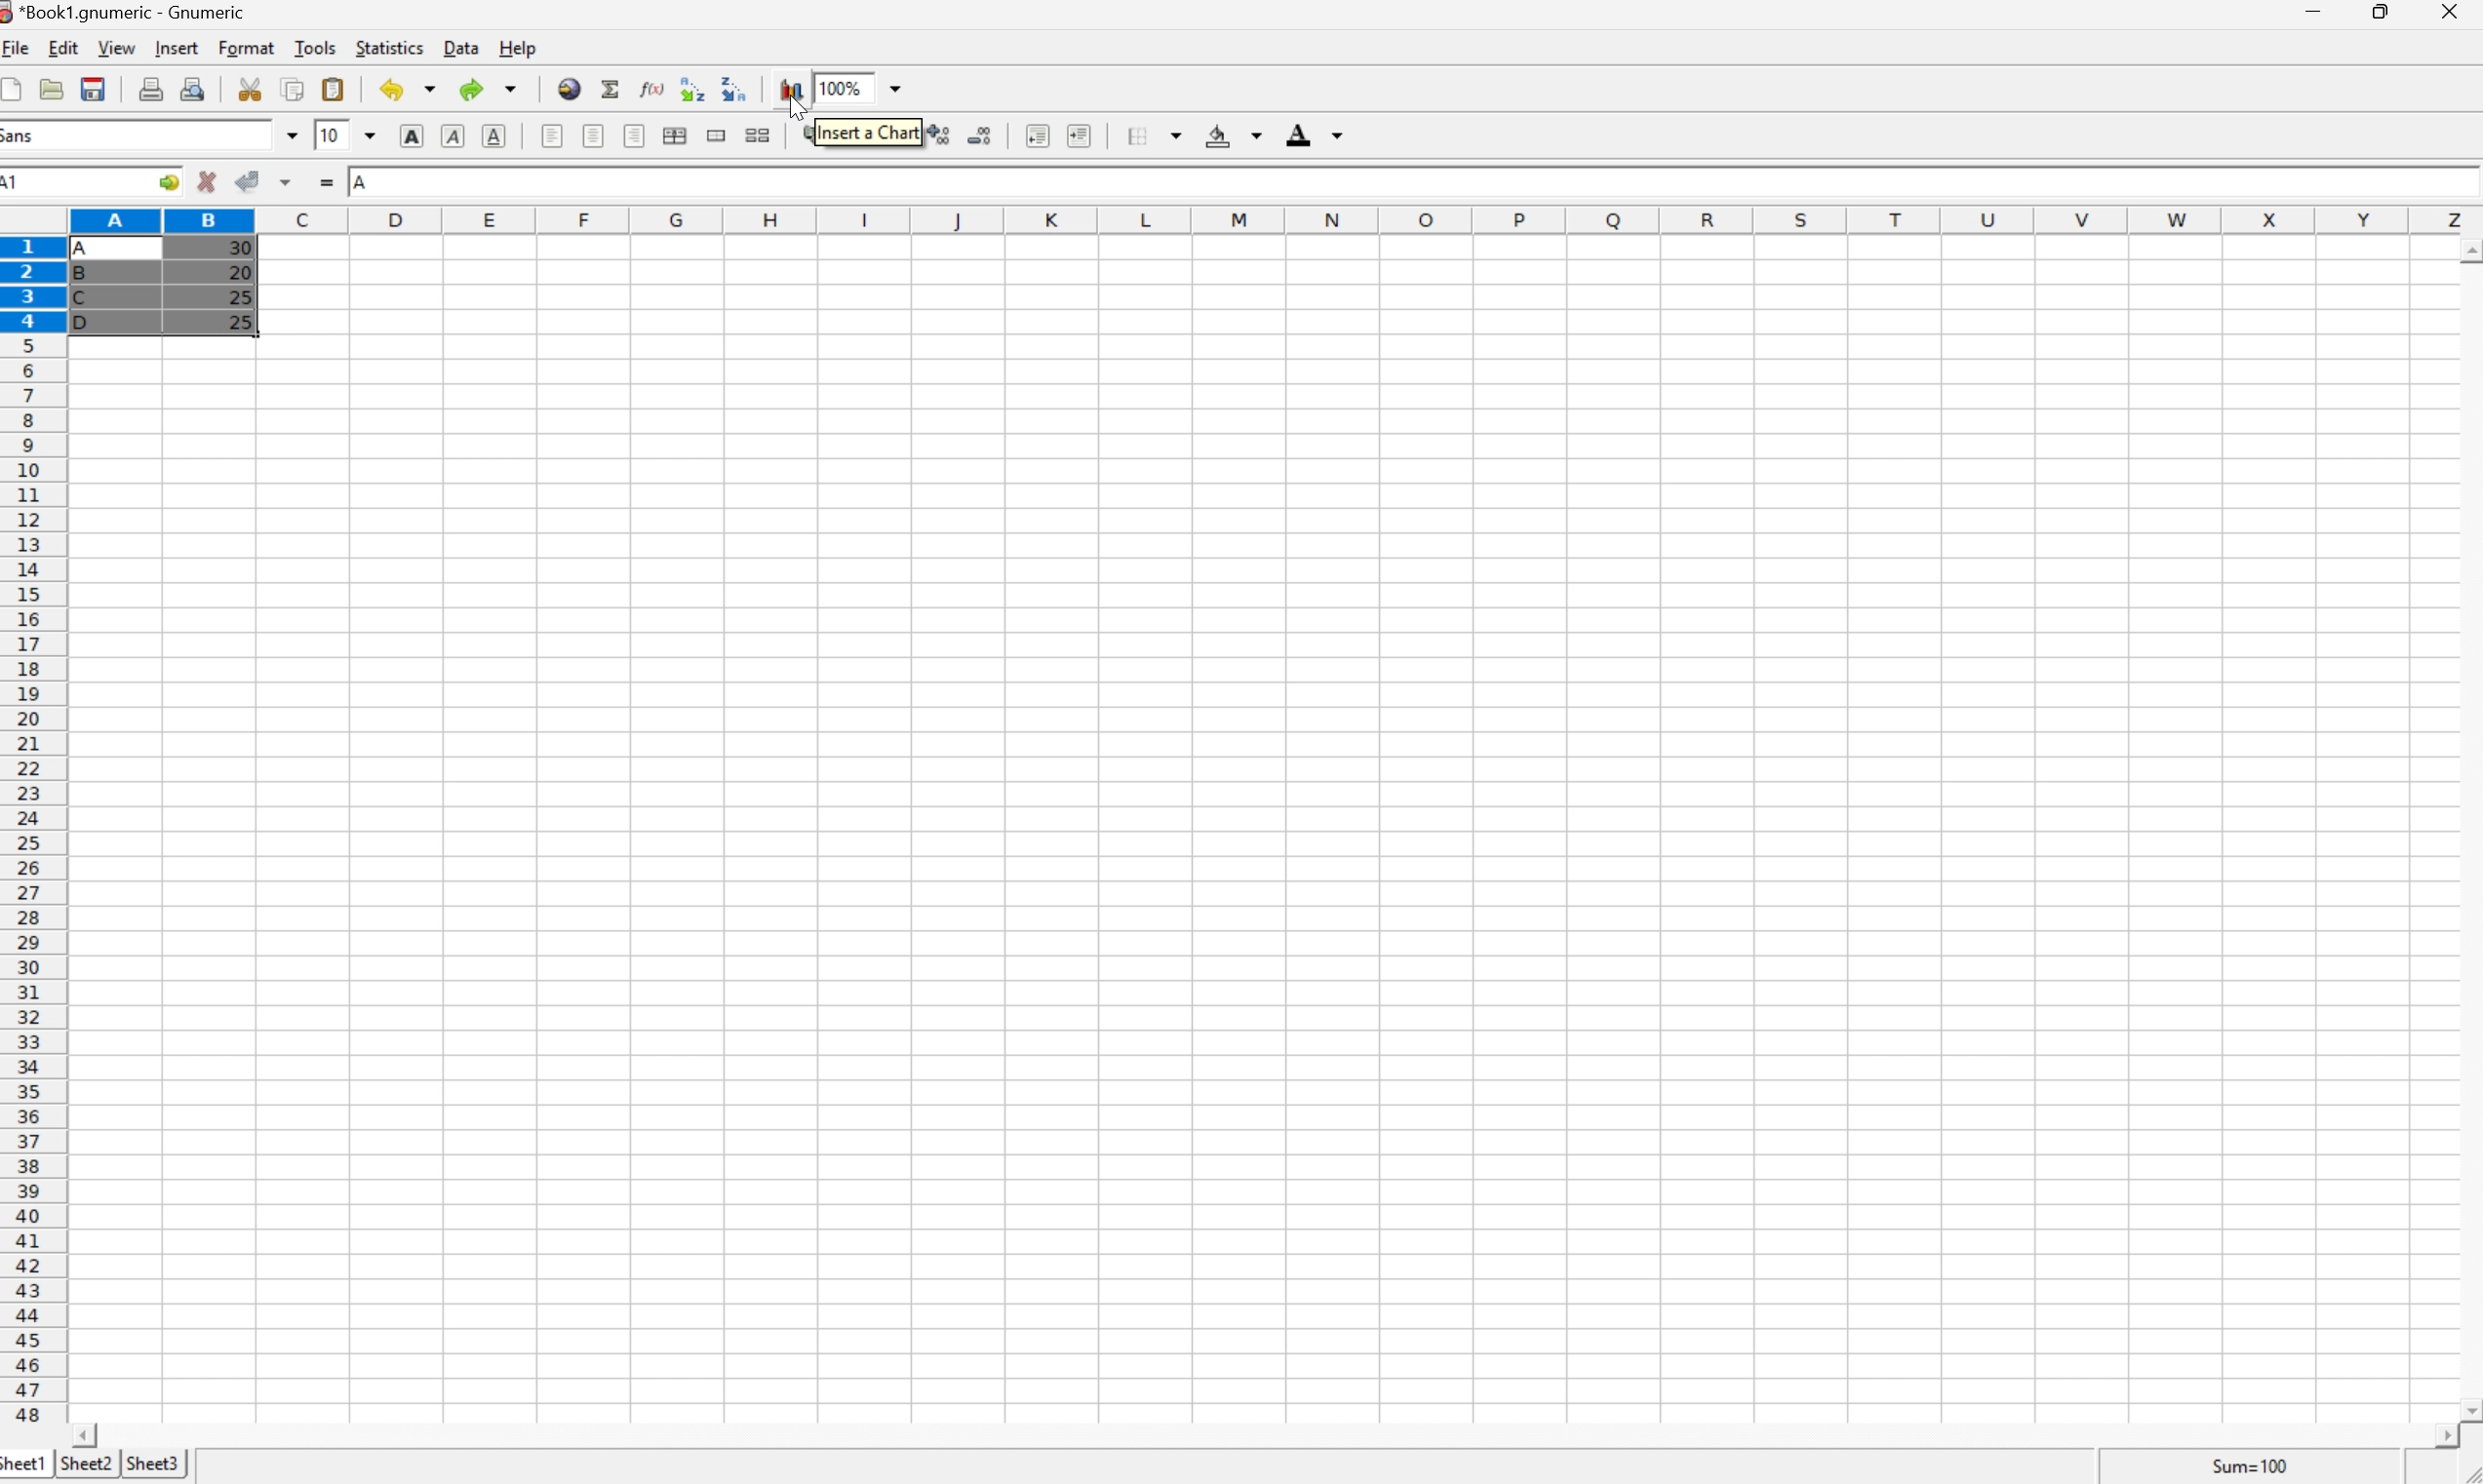  What do you see at coordinates (89, 1434) in the screenshot?
I see `Scroll Left` at bounding box center [89, 1434].